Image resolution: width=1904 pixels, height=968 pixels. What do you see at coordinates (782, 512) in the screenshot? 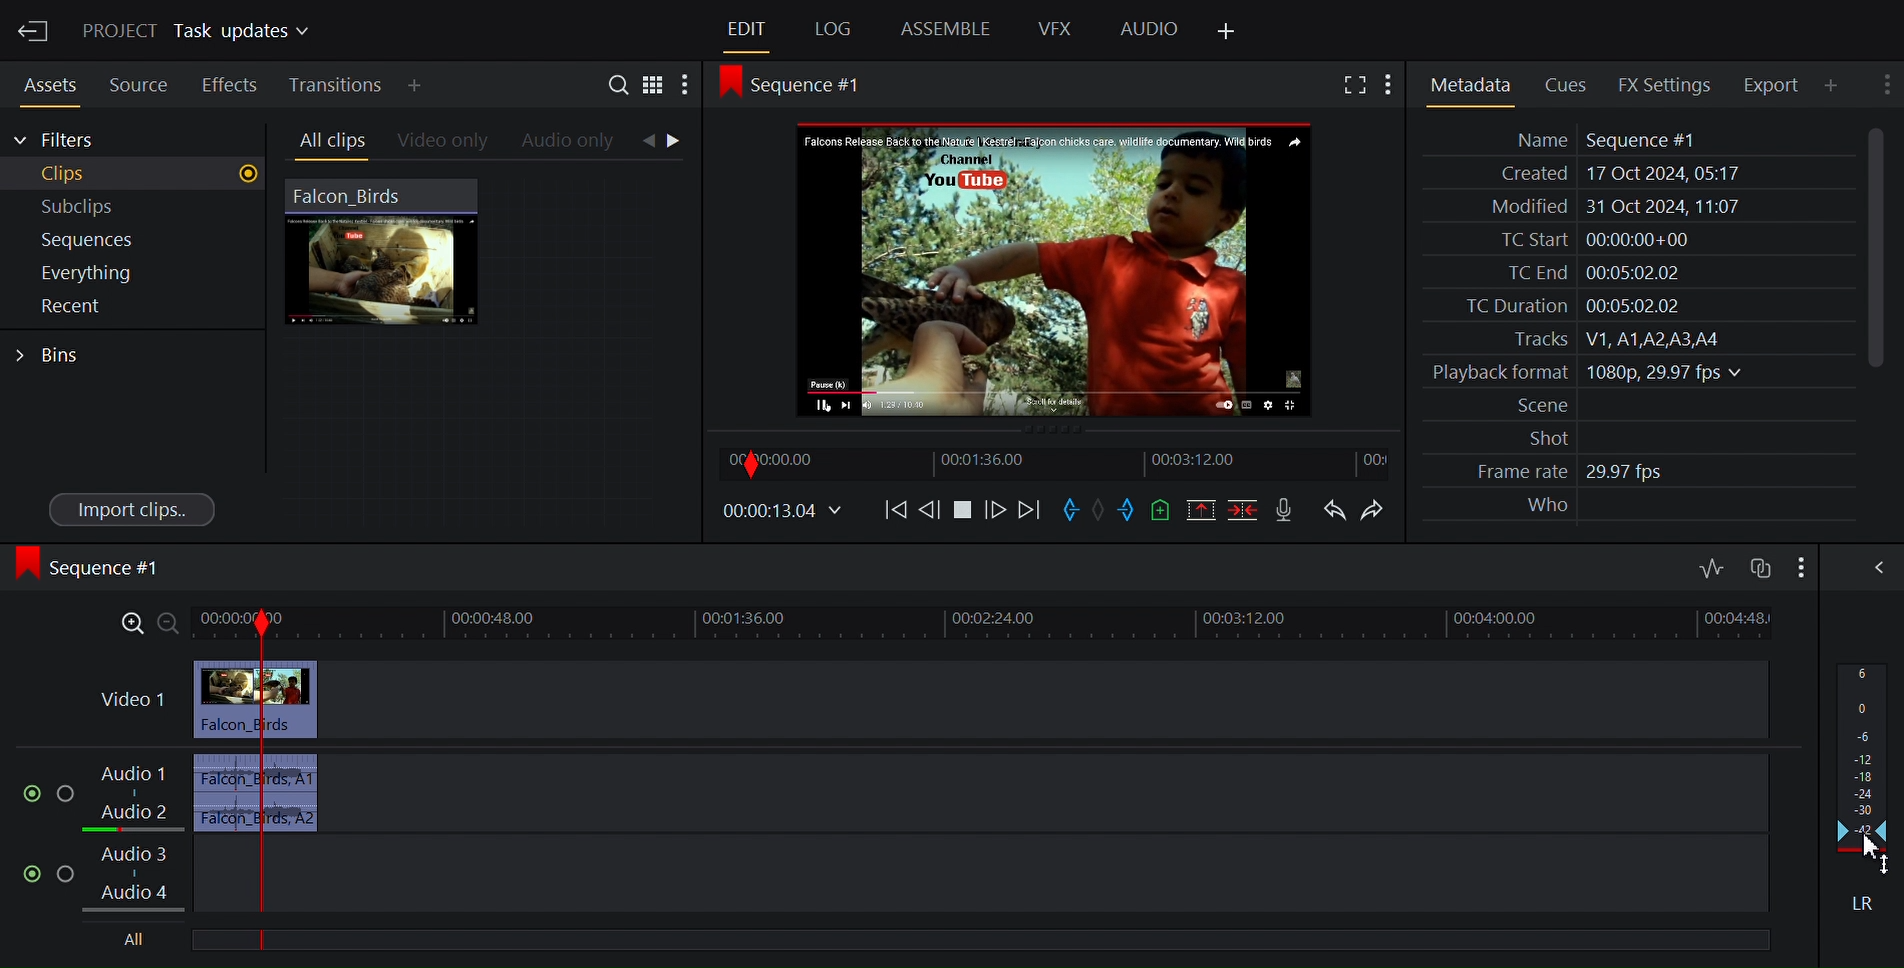
I see `00.00.13.04` at bounding box center [782, 512].